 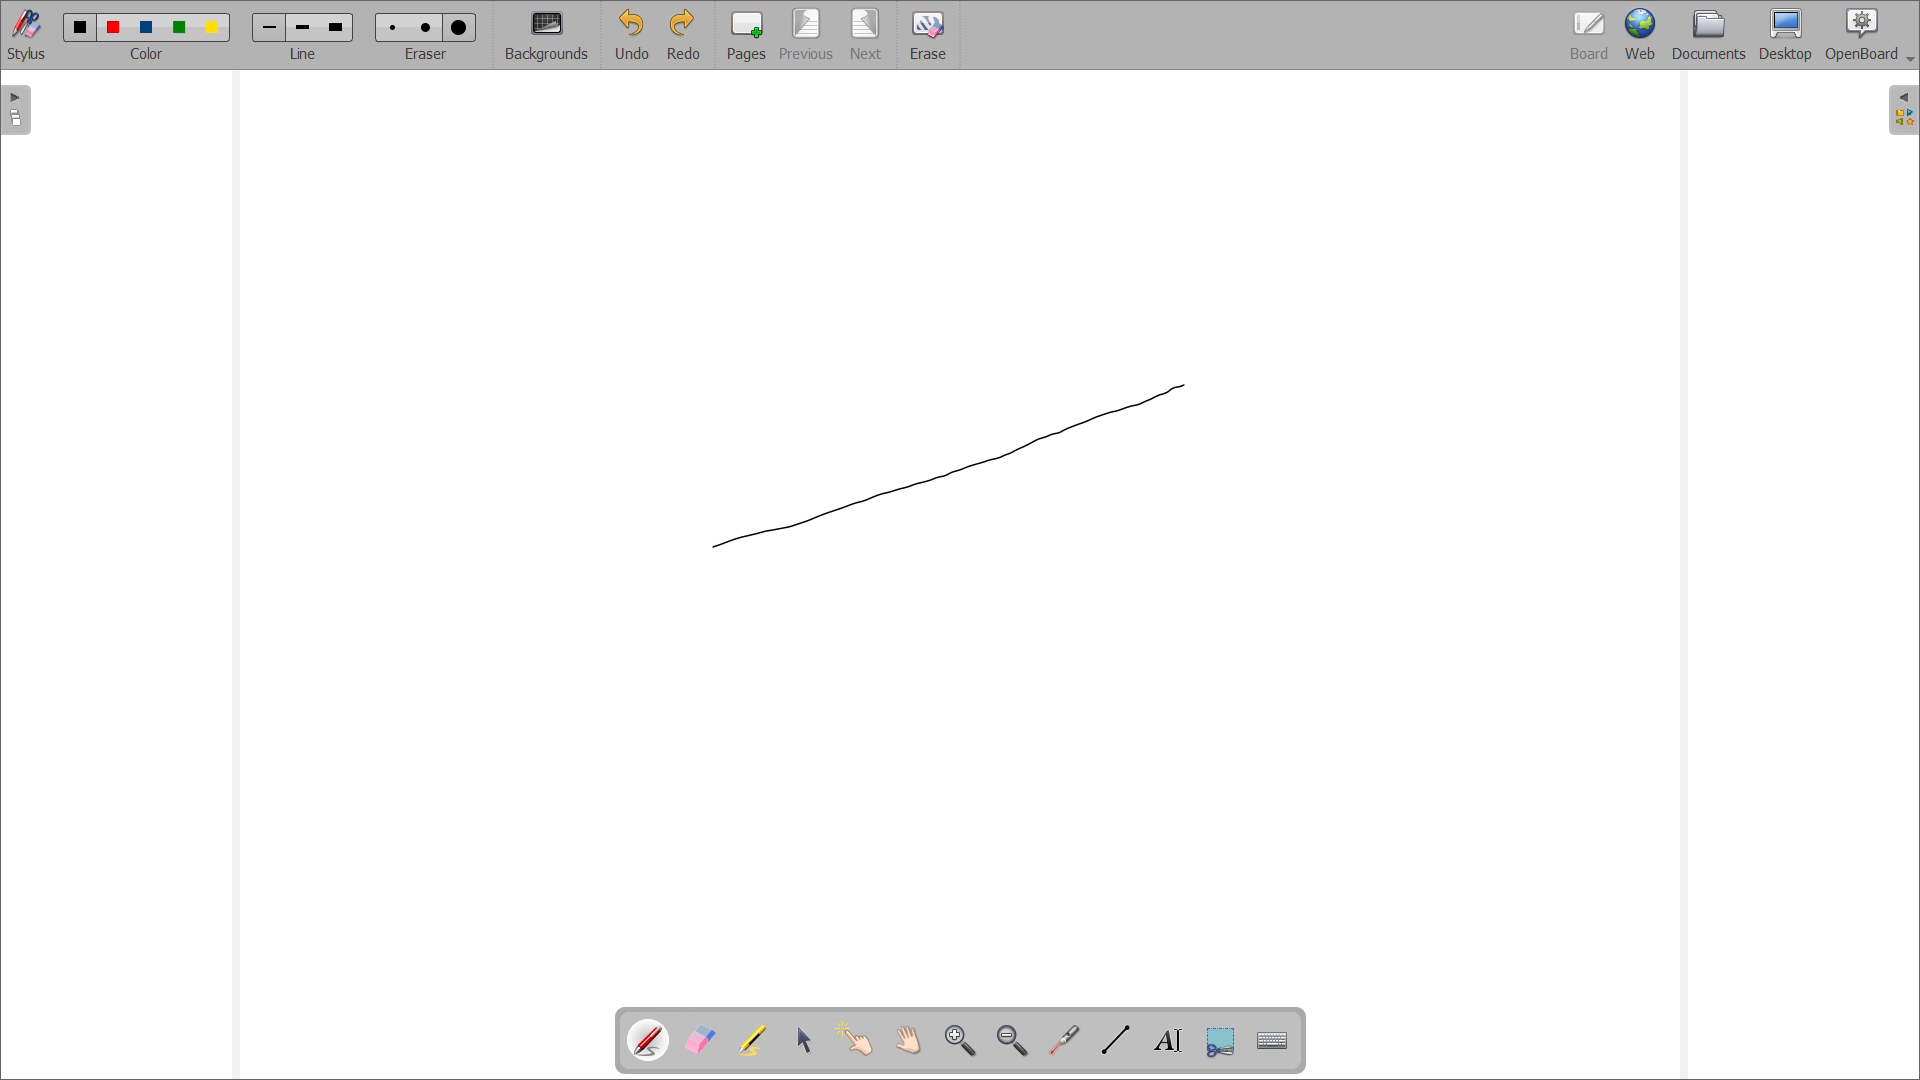 I want to click on virtual keyboard, so click(x=1274, y=1042).